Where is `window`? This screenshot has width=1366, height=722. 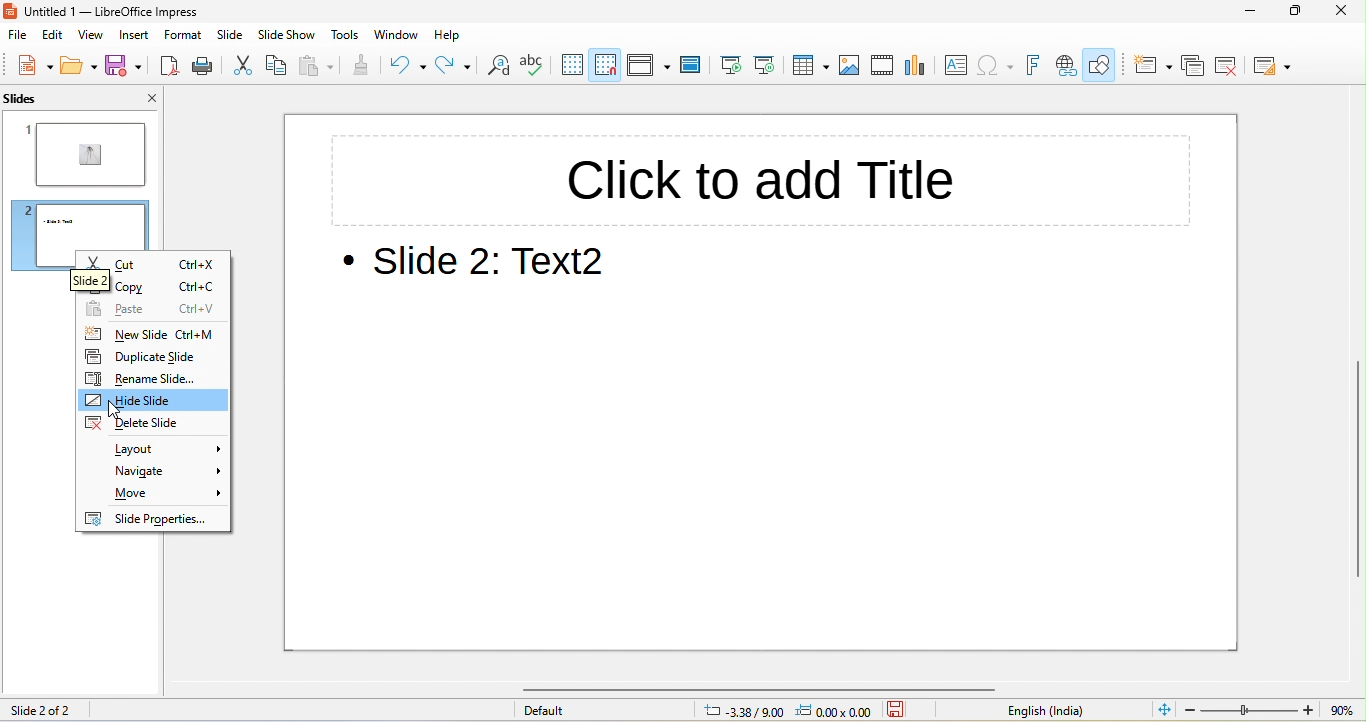 window is located at coordinates (393, 36).